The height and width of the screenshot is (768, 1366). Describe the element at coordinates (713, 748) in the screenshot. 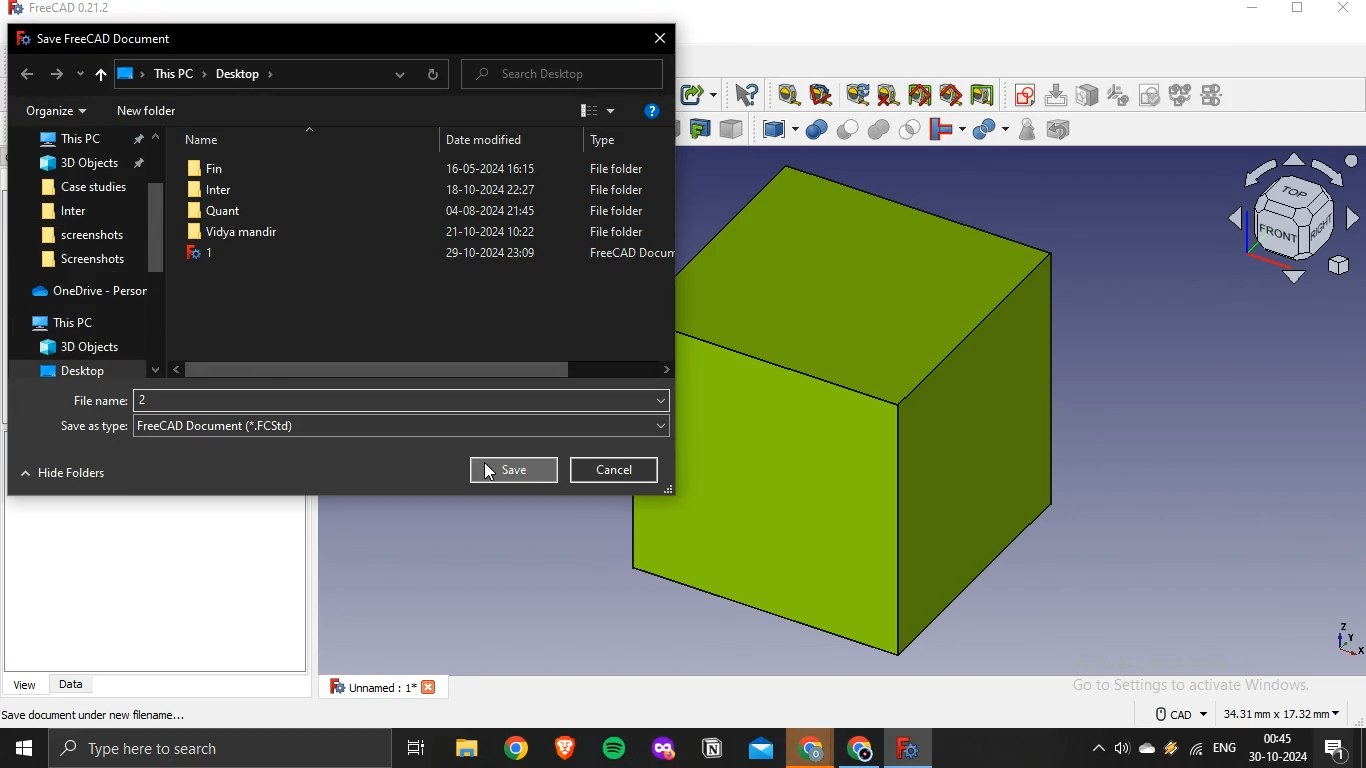

I see `notion` at that location.